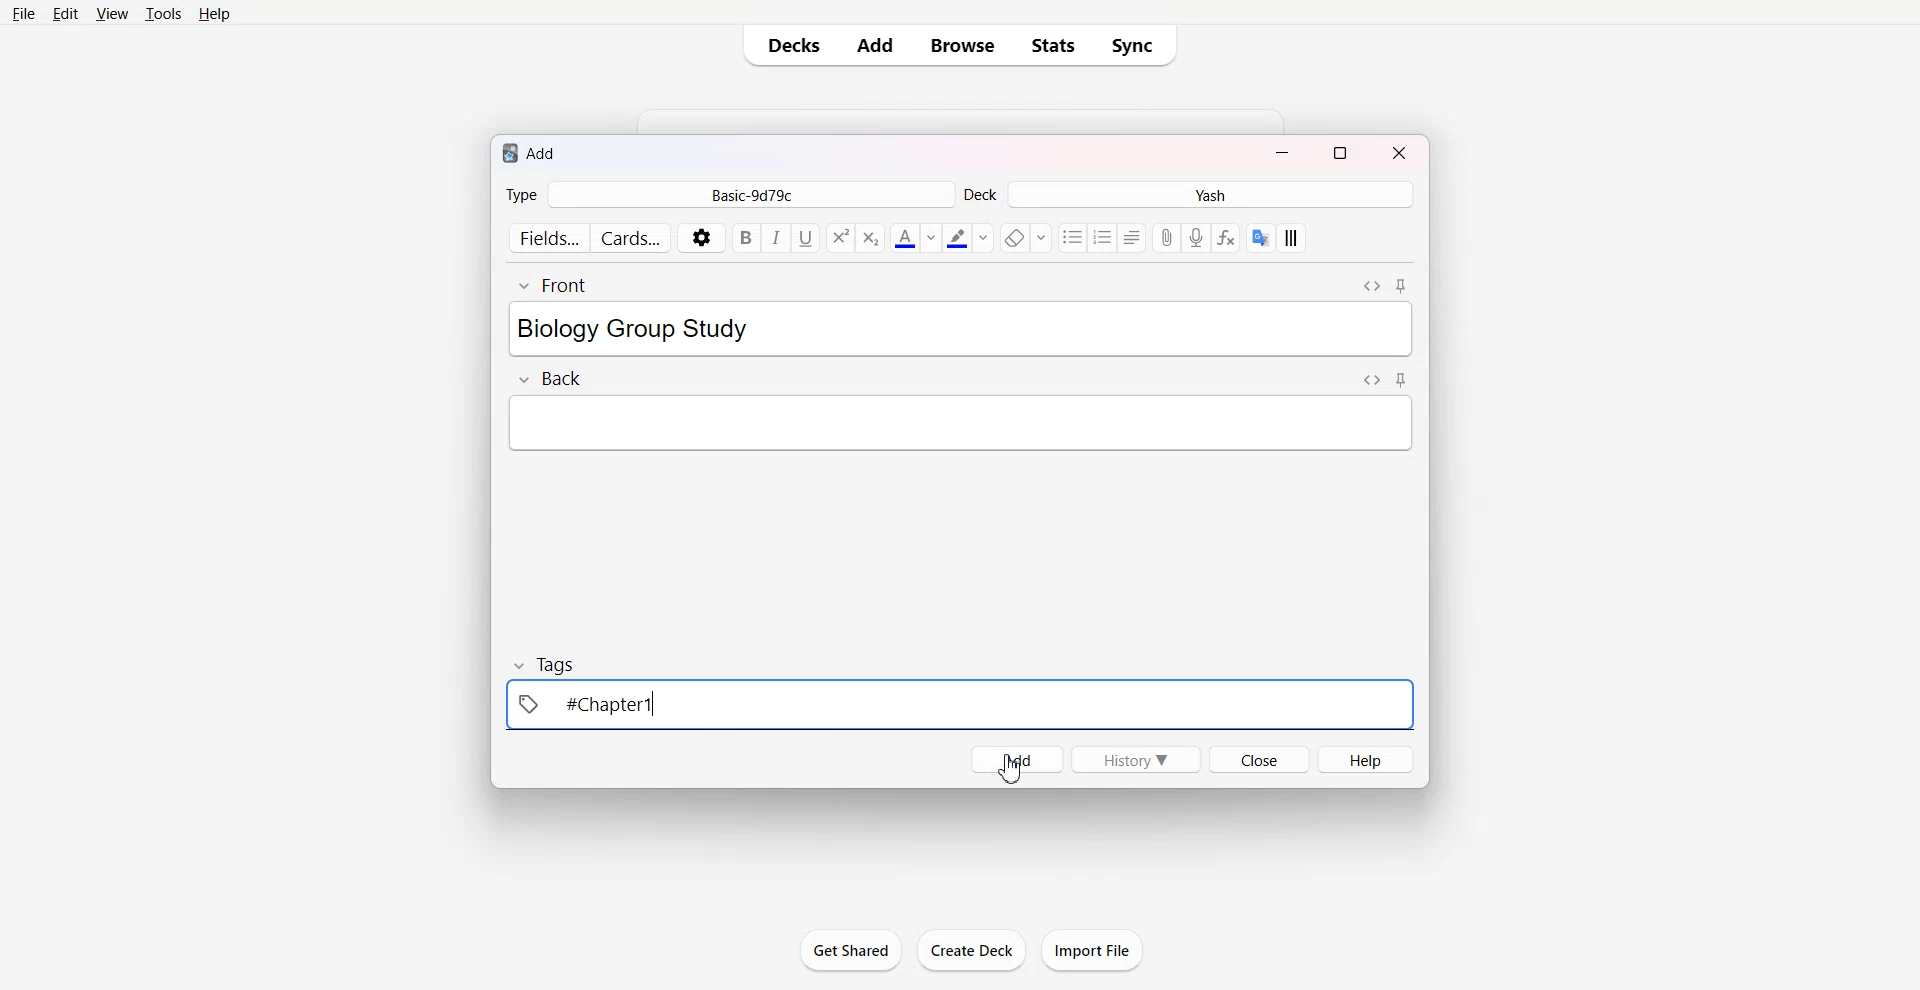 This screenshot has width=1920, height=990. Describe the element at coordinates (1015, 760) in the screenshot. I see `Add` at that location.